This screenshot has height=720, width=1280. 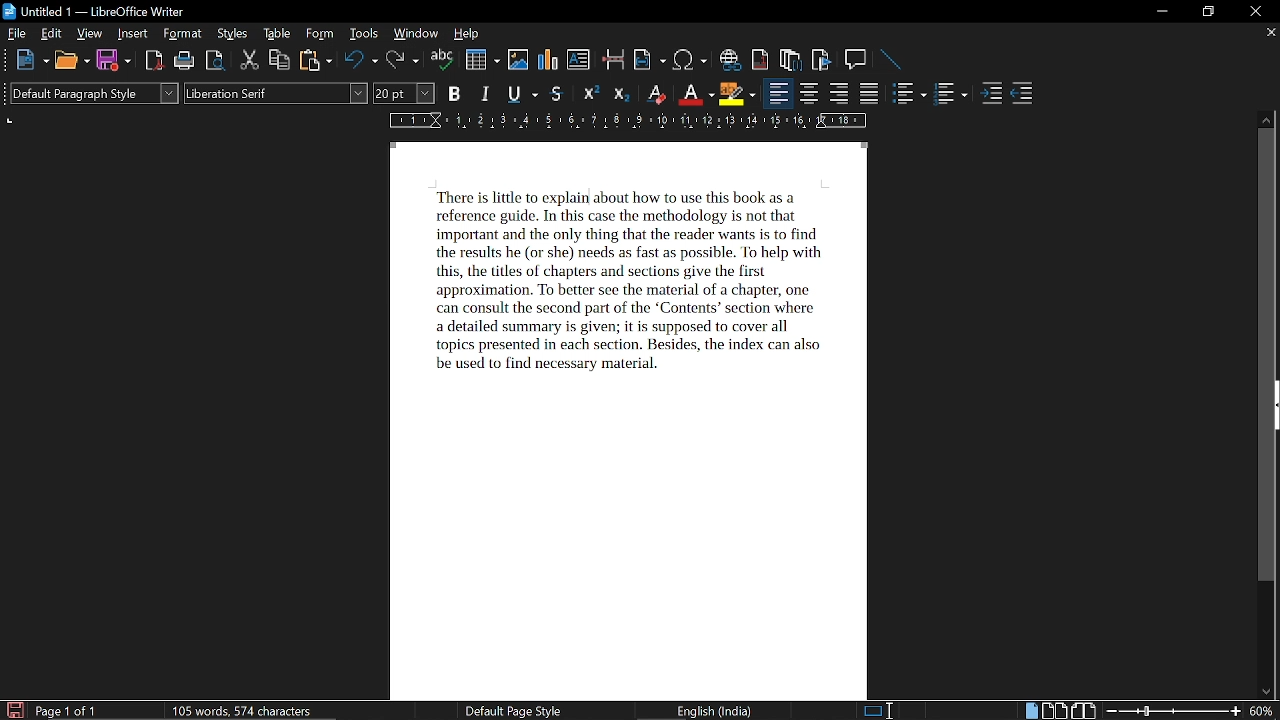 I want to click on open, so click(x=71, y=61).